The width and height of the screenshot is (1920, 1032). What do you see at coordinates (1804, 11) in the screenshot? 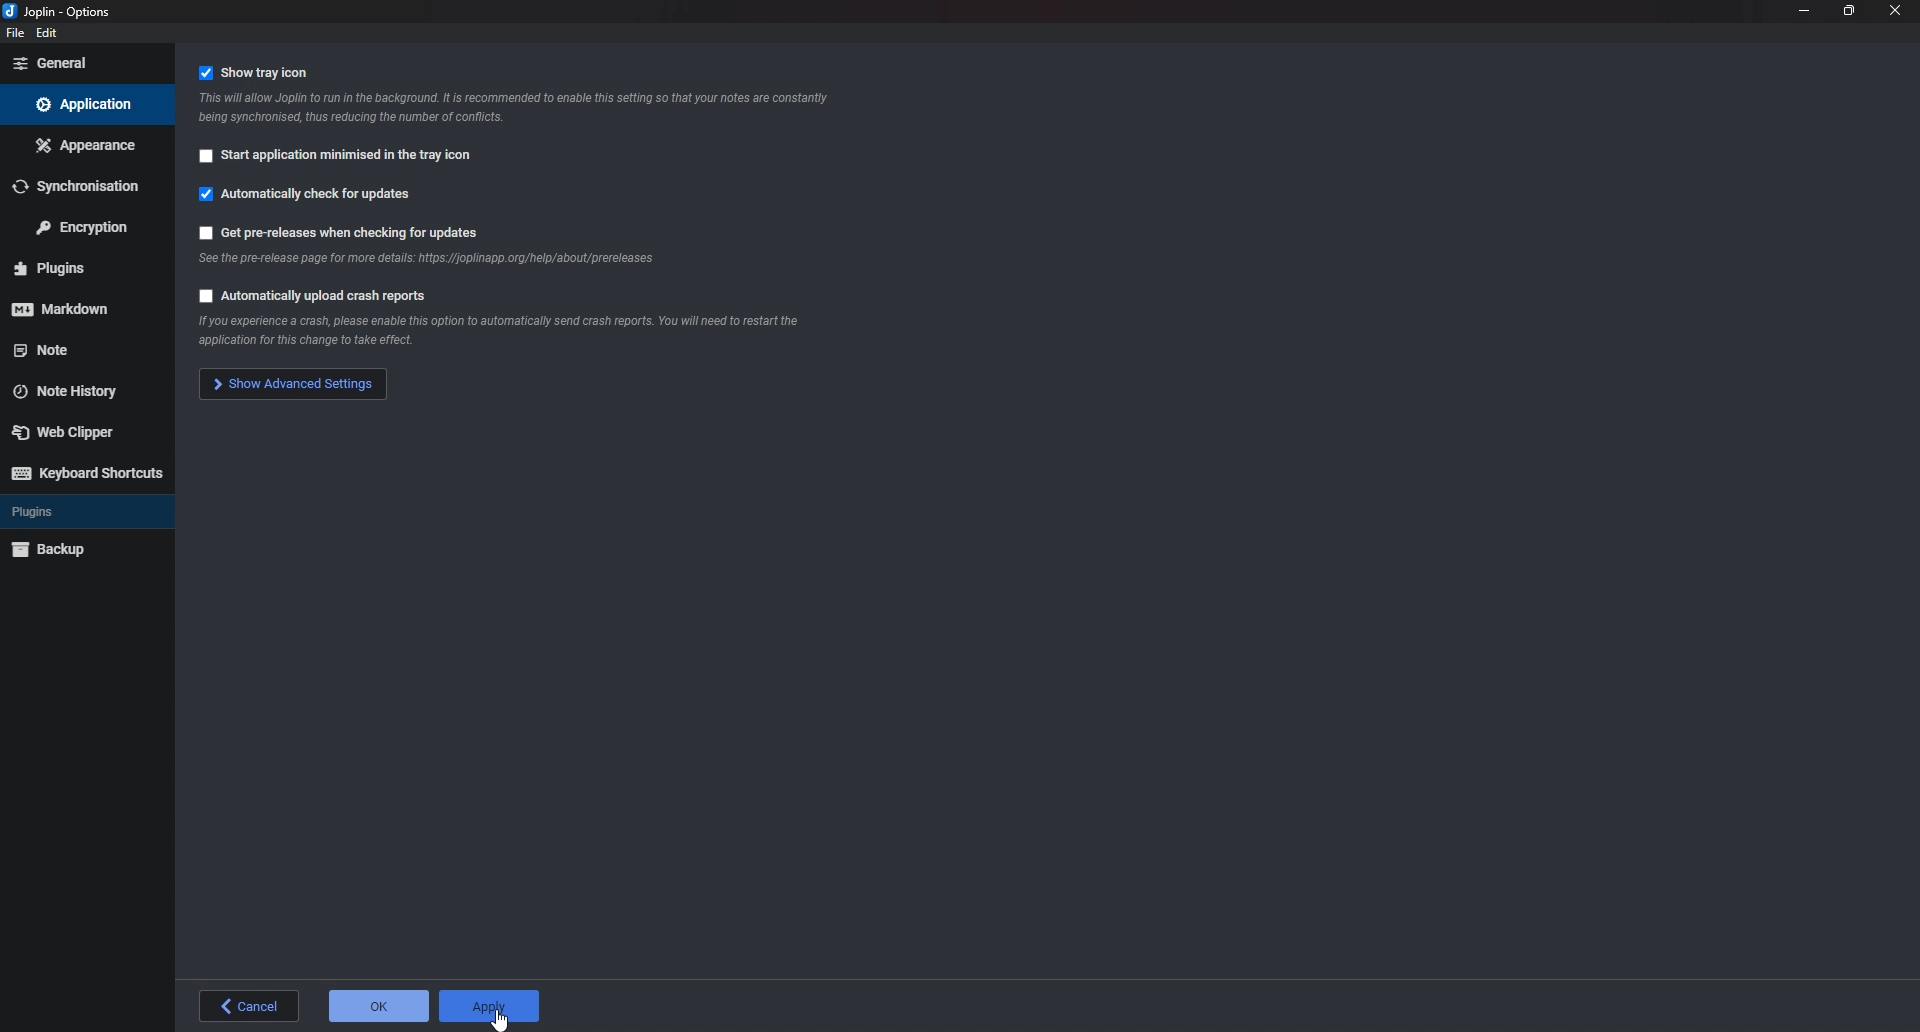
I see `minimize` at bounding box center [1804, 11].